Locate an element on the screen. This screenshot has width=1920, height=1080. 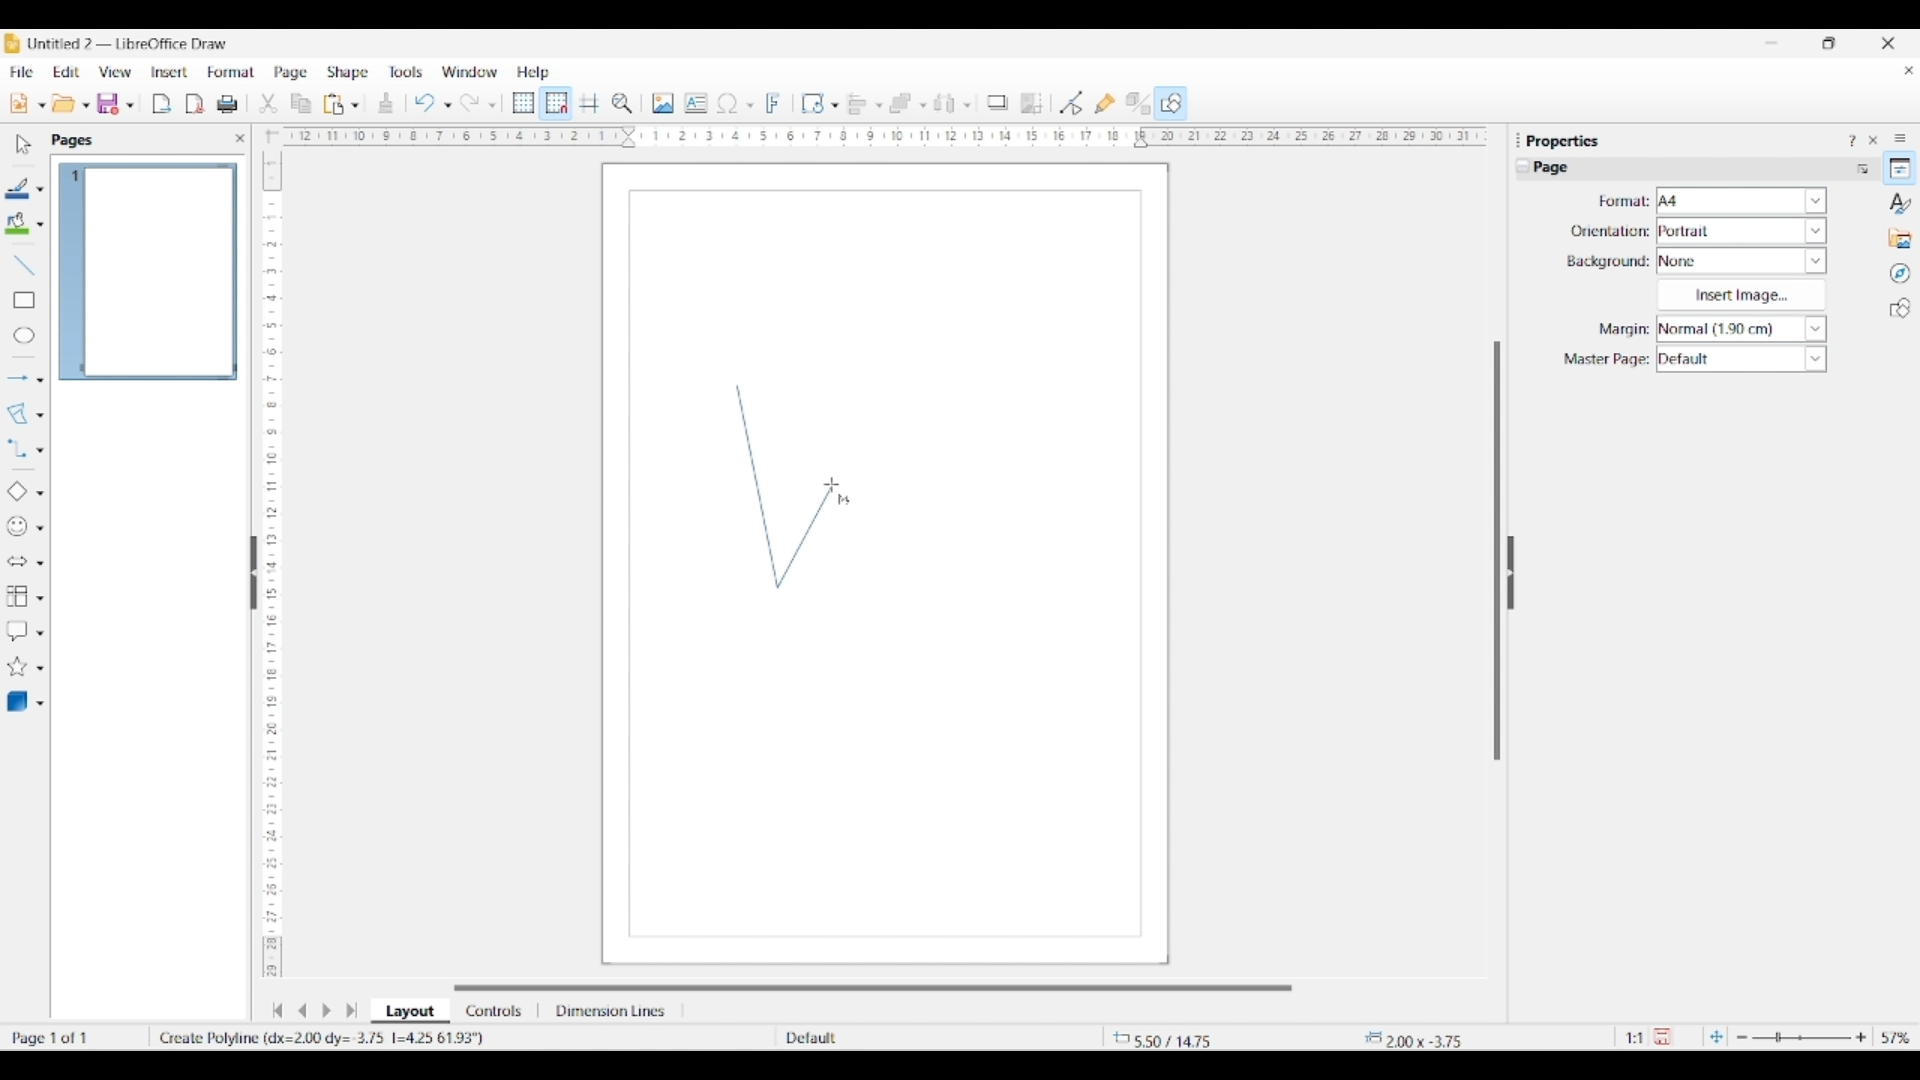
Properties is located at coordinates (1900, 168).